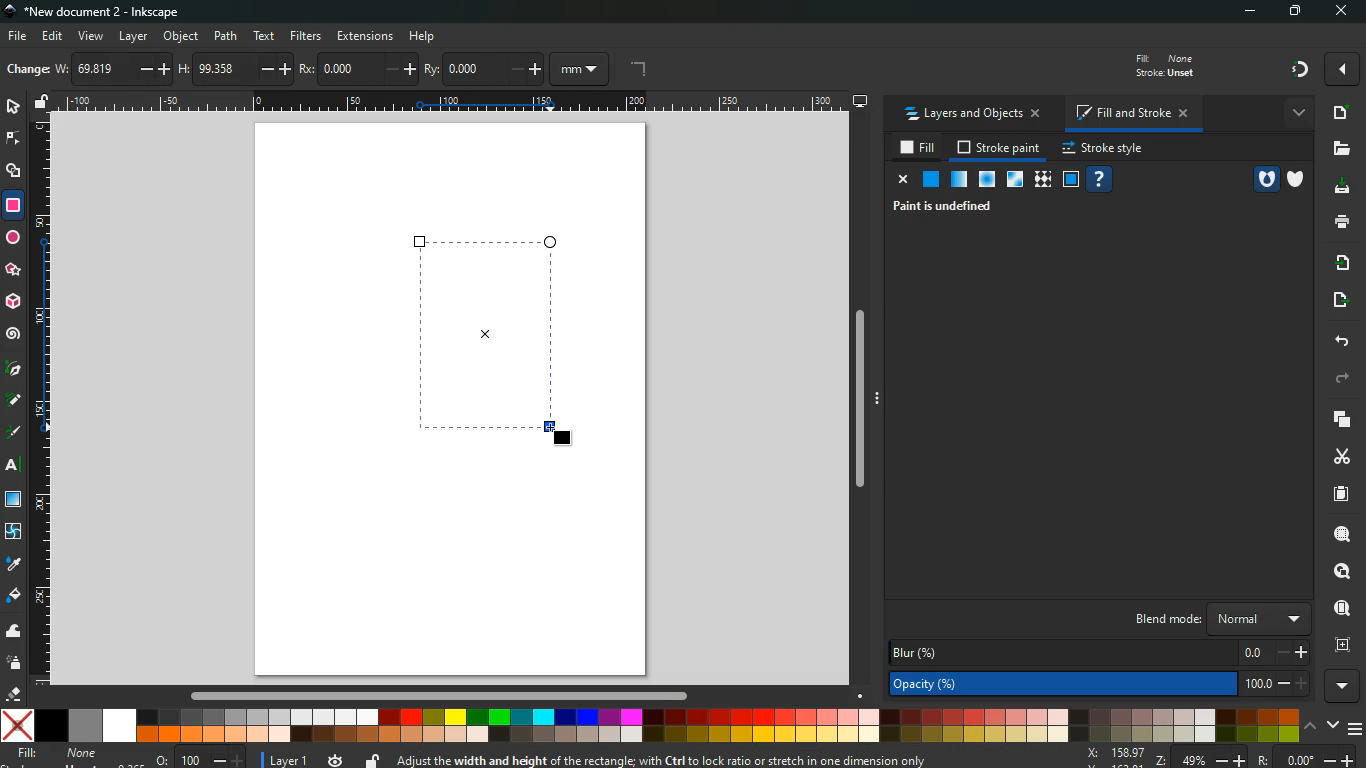 This screenshot has height=768, width=1366. What do you see at coordinates (1337, 151) in the screenshot?
I see `files` at bounding box center [1337, 151].